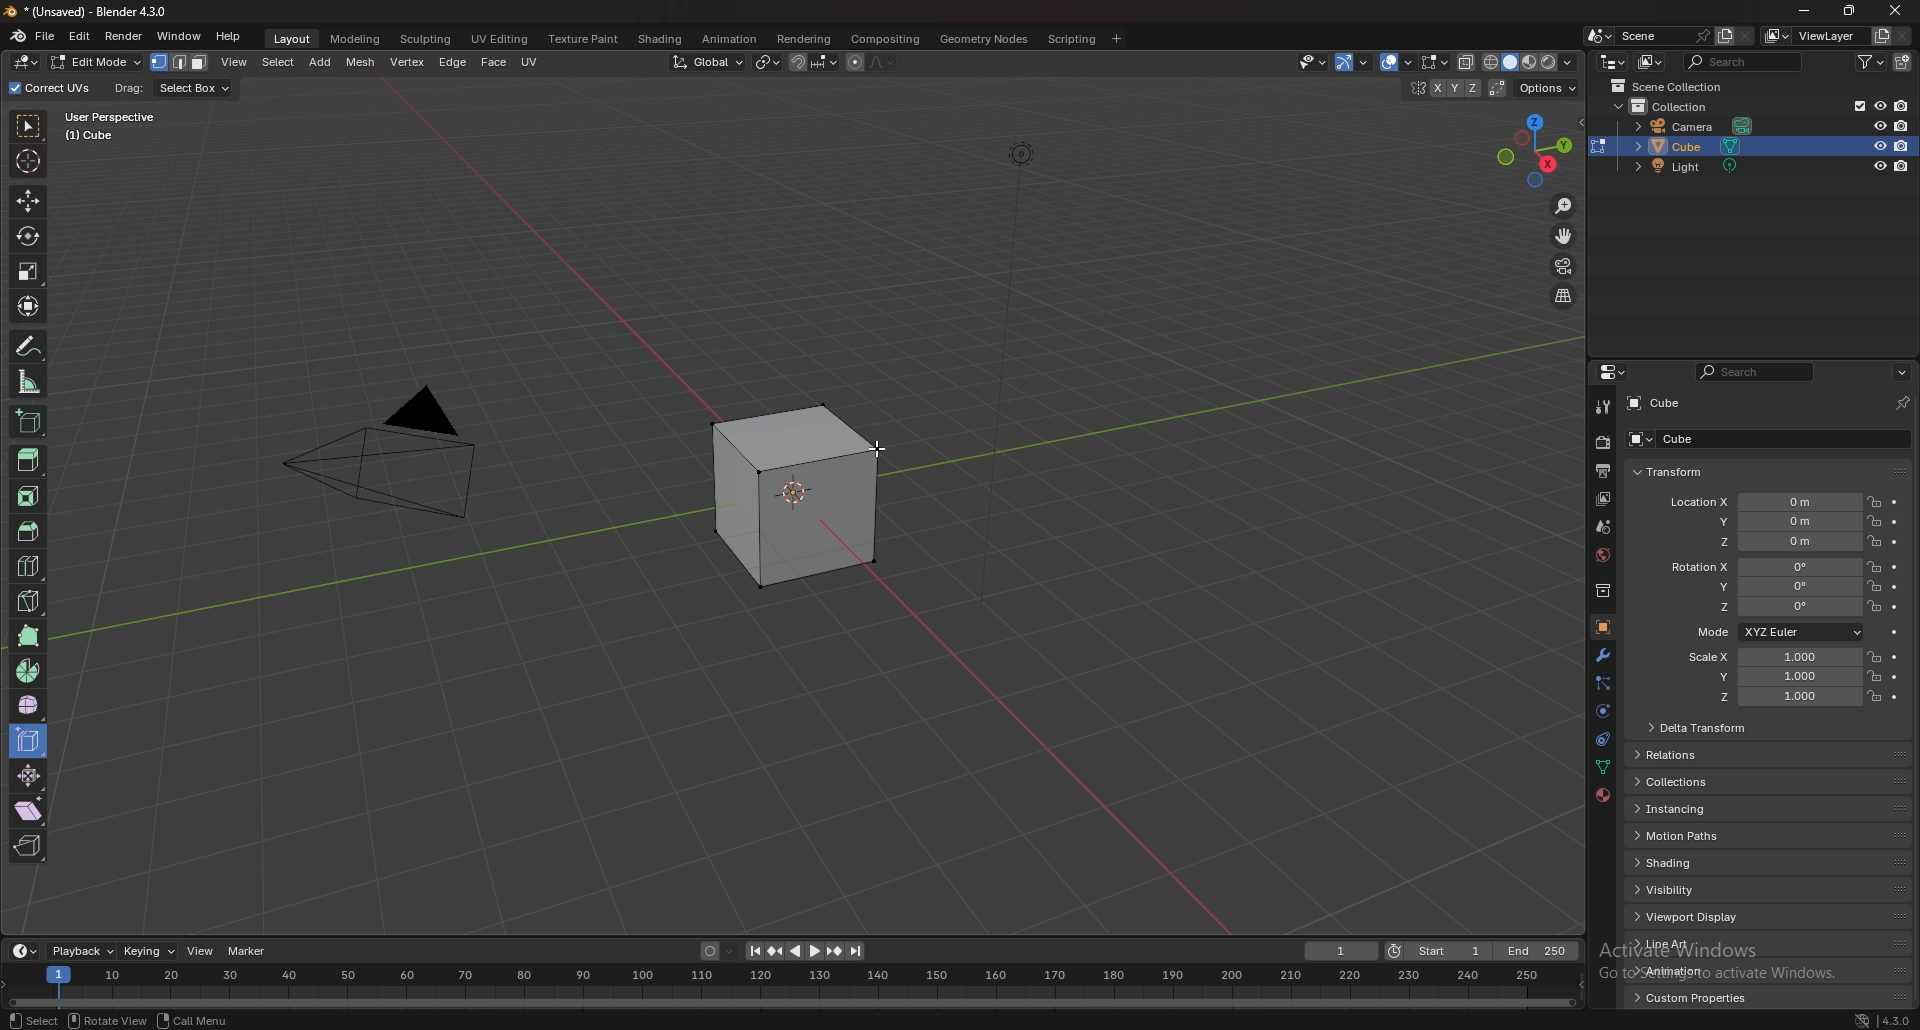  I want to click on delta transform, so click(1699, 728).